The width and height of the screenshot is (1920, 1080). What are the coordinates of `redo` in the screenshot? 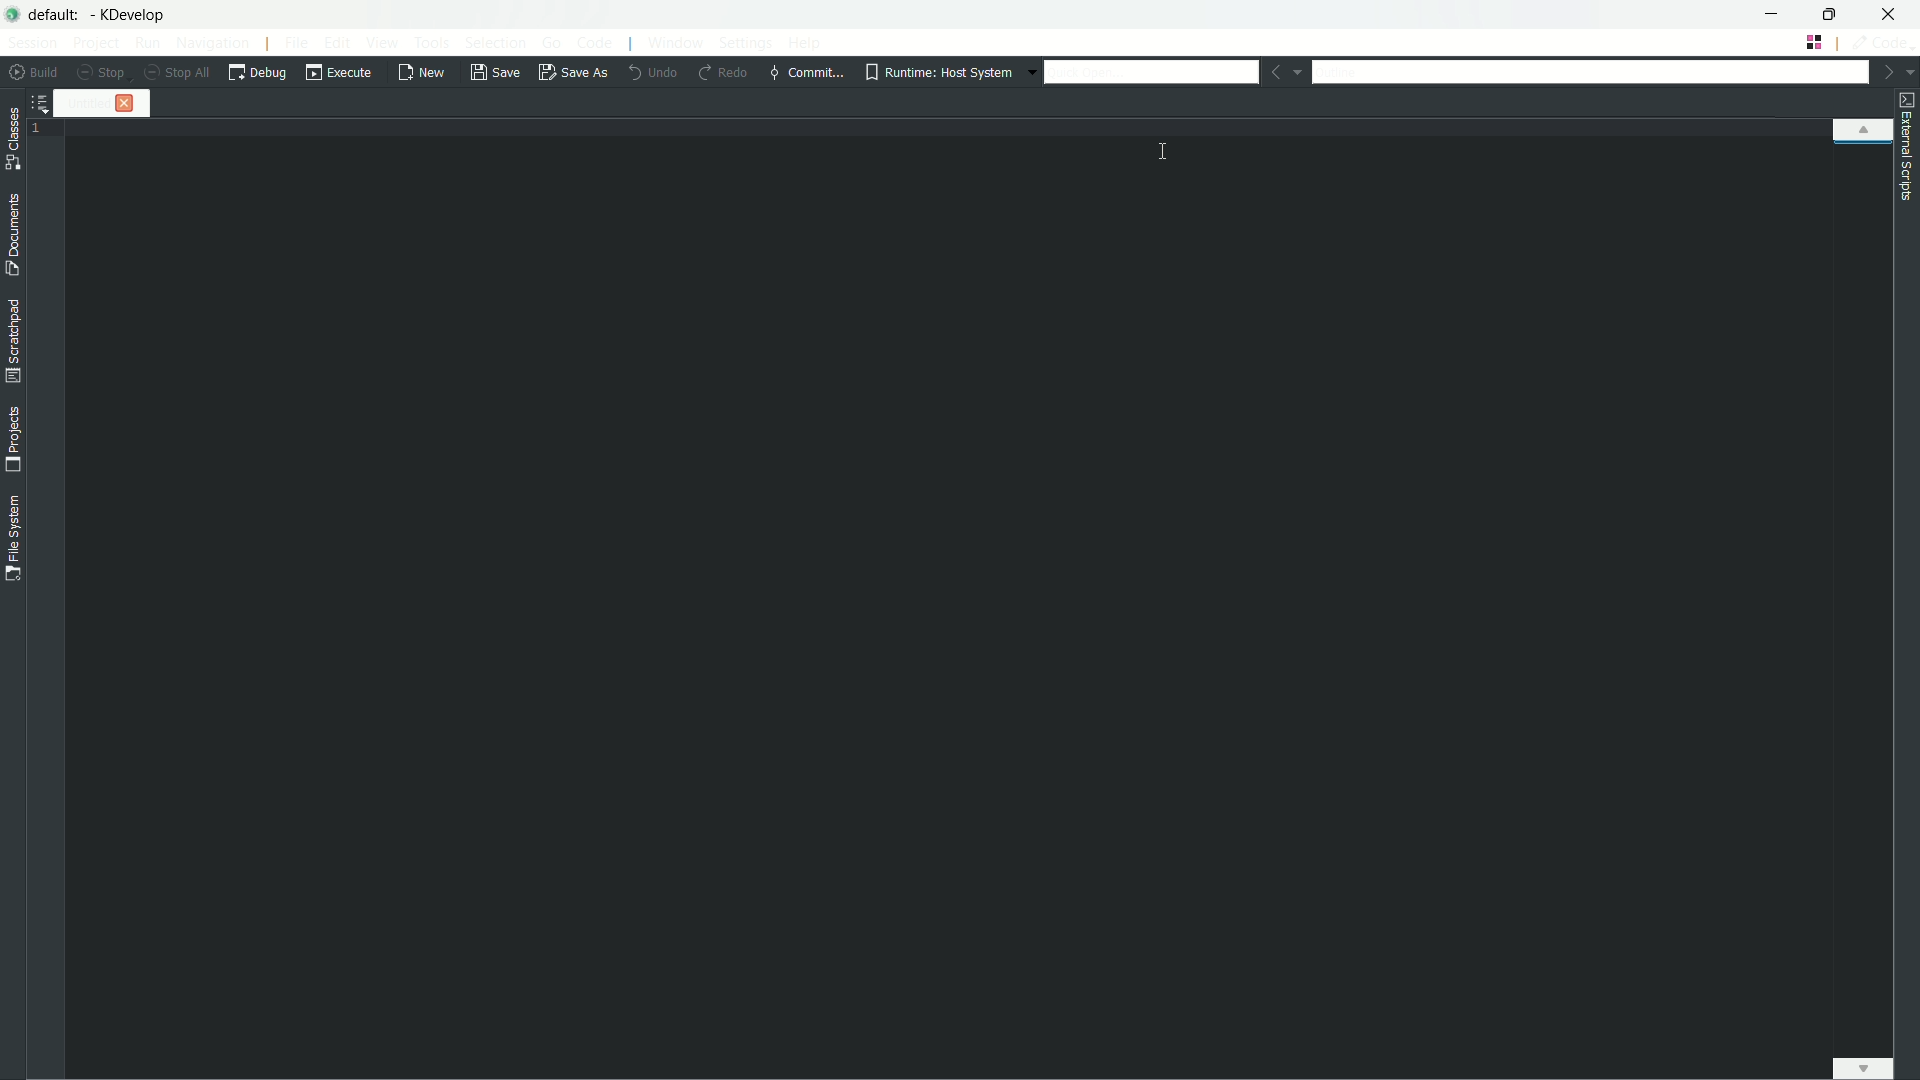 It's located at (723, 73).